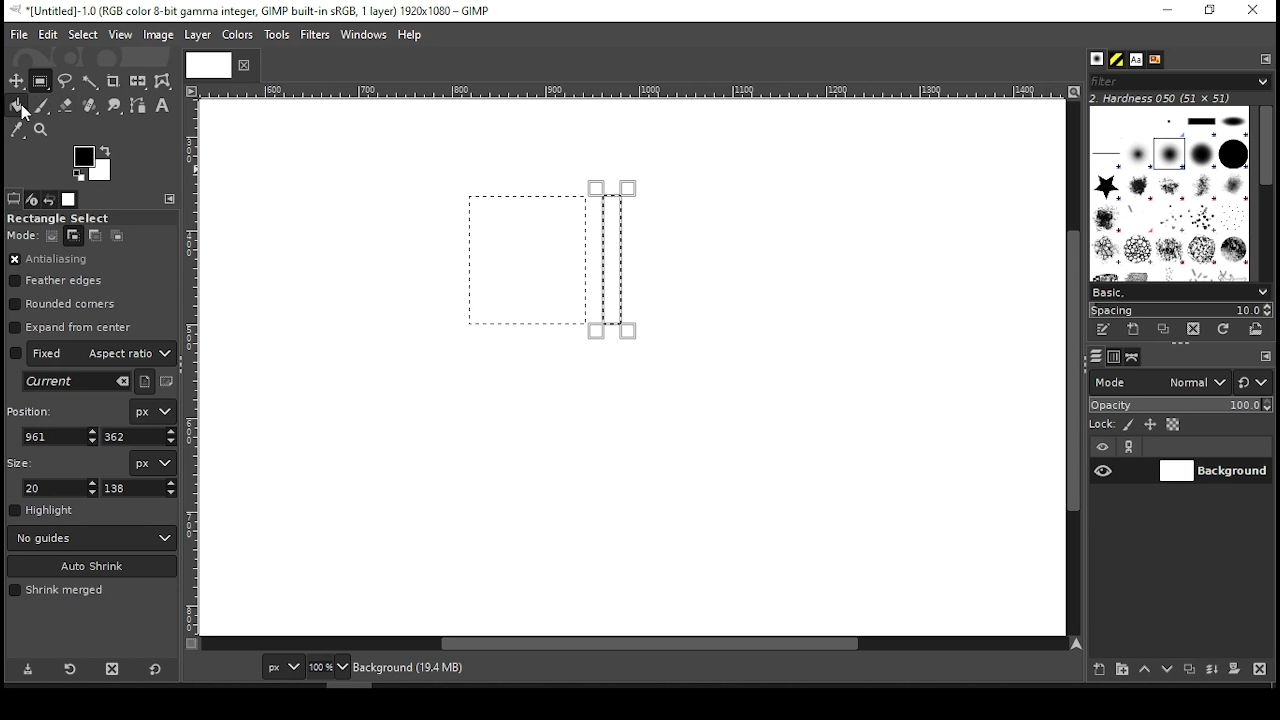 This screenshot has height=720, width=1280. I want to click on refresh brushes, so click(1222, 331).